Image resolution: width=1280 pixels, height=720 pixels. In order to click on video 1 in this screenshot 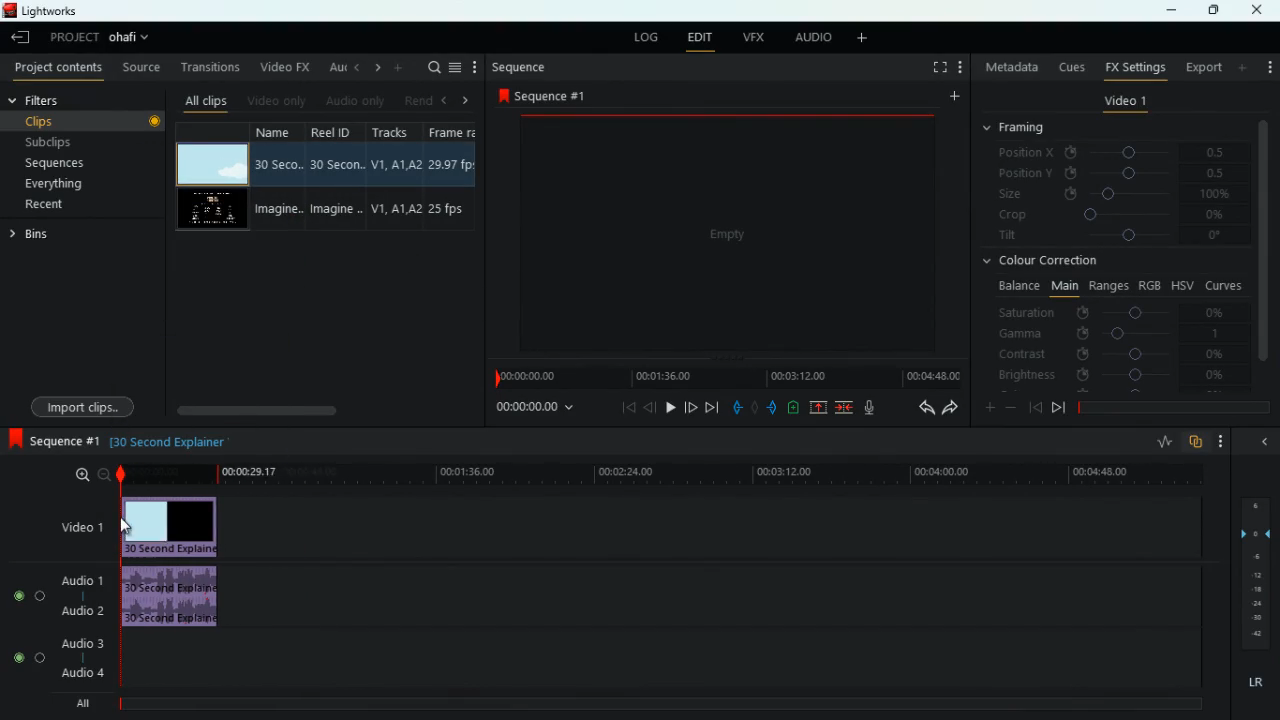, I will do `click(1126, 101)`.